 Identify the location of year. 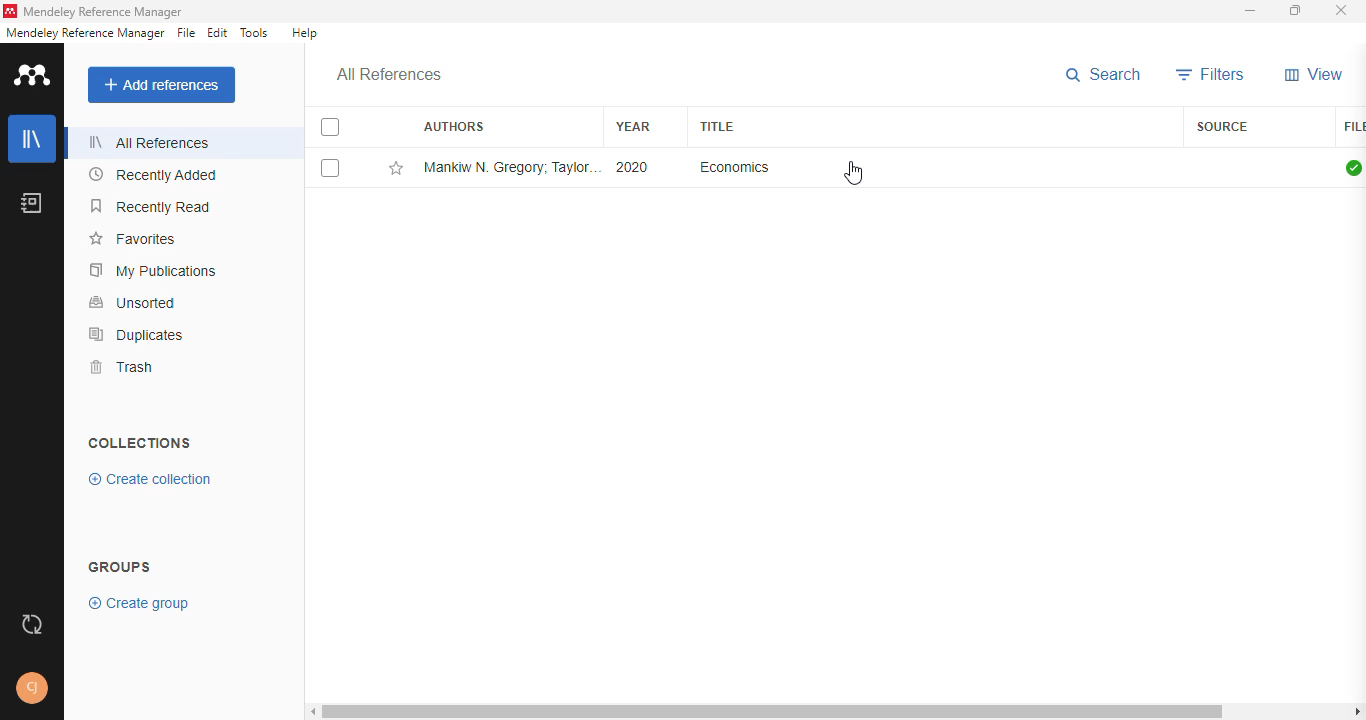
(633, 125).